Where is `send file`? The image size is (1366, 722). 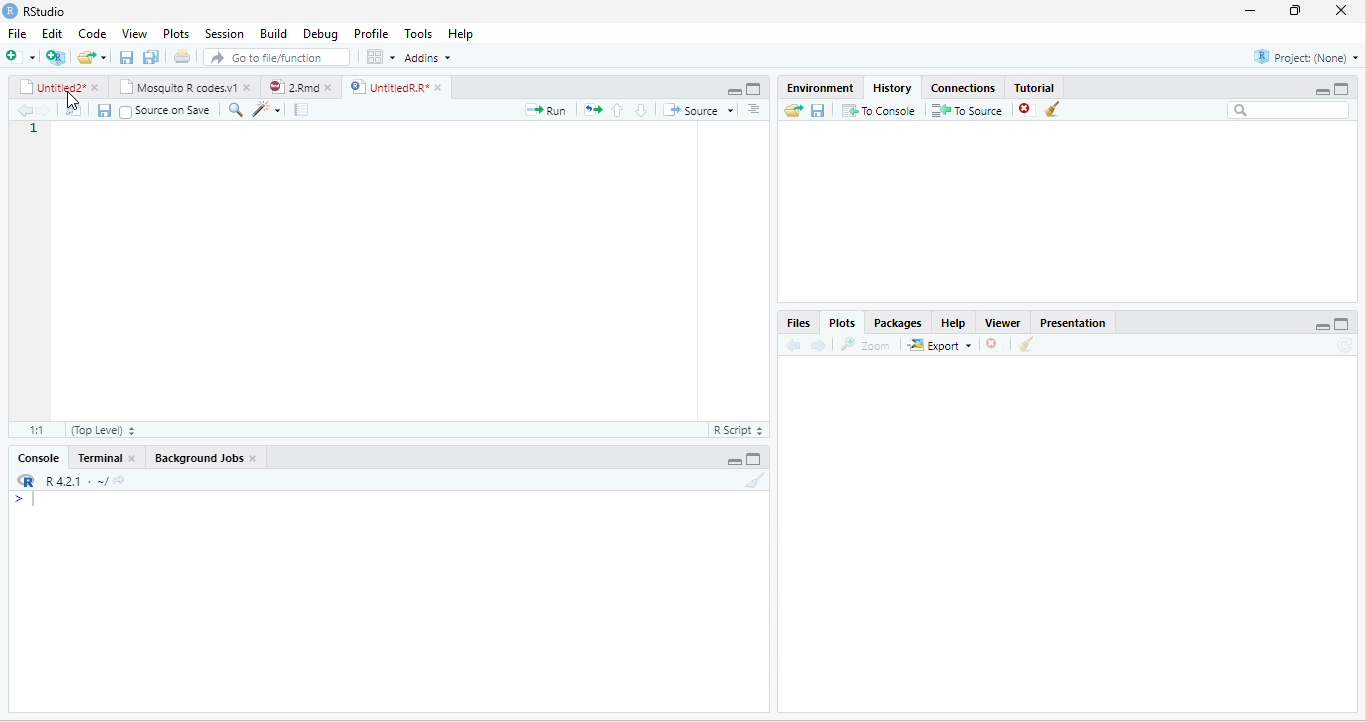
send file is located at coordinates (786, 110).